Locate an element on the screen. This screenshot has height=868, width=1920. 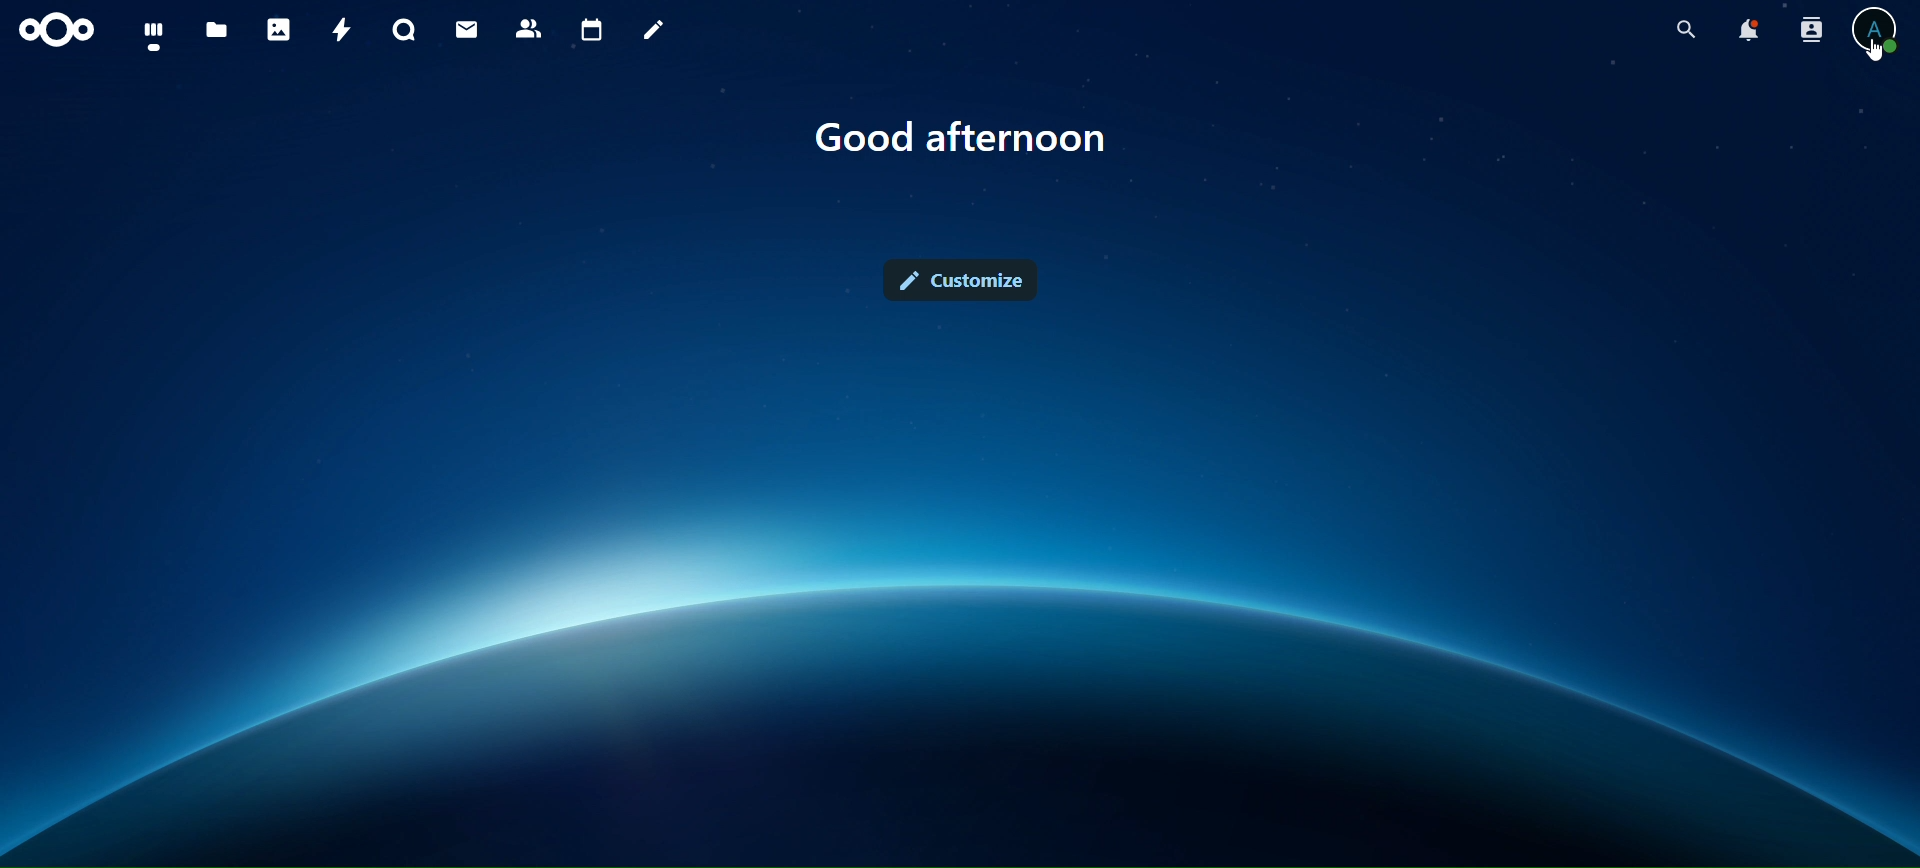
customize is located at coordinates (960, 281).